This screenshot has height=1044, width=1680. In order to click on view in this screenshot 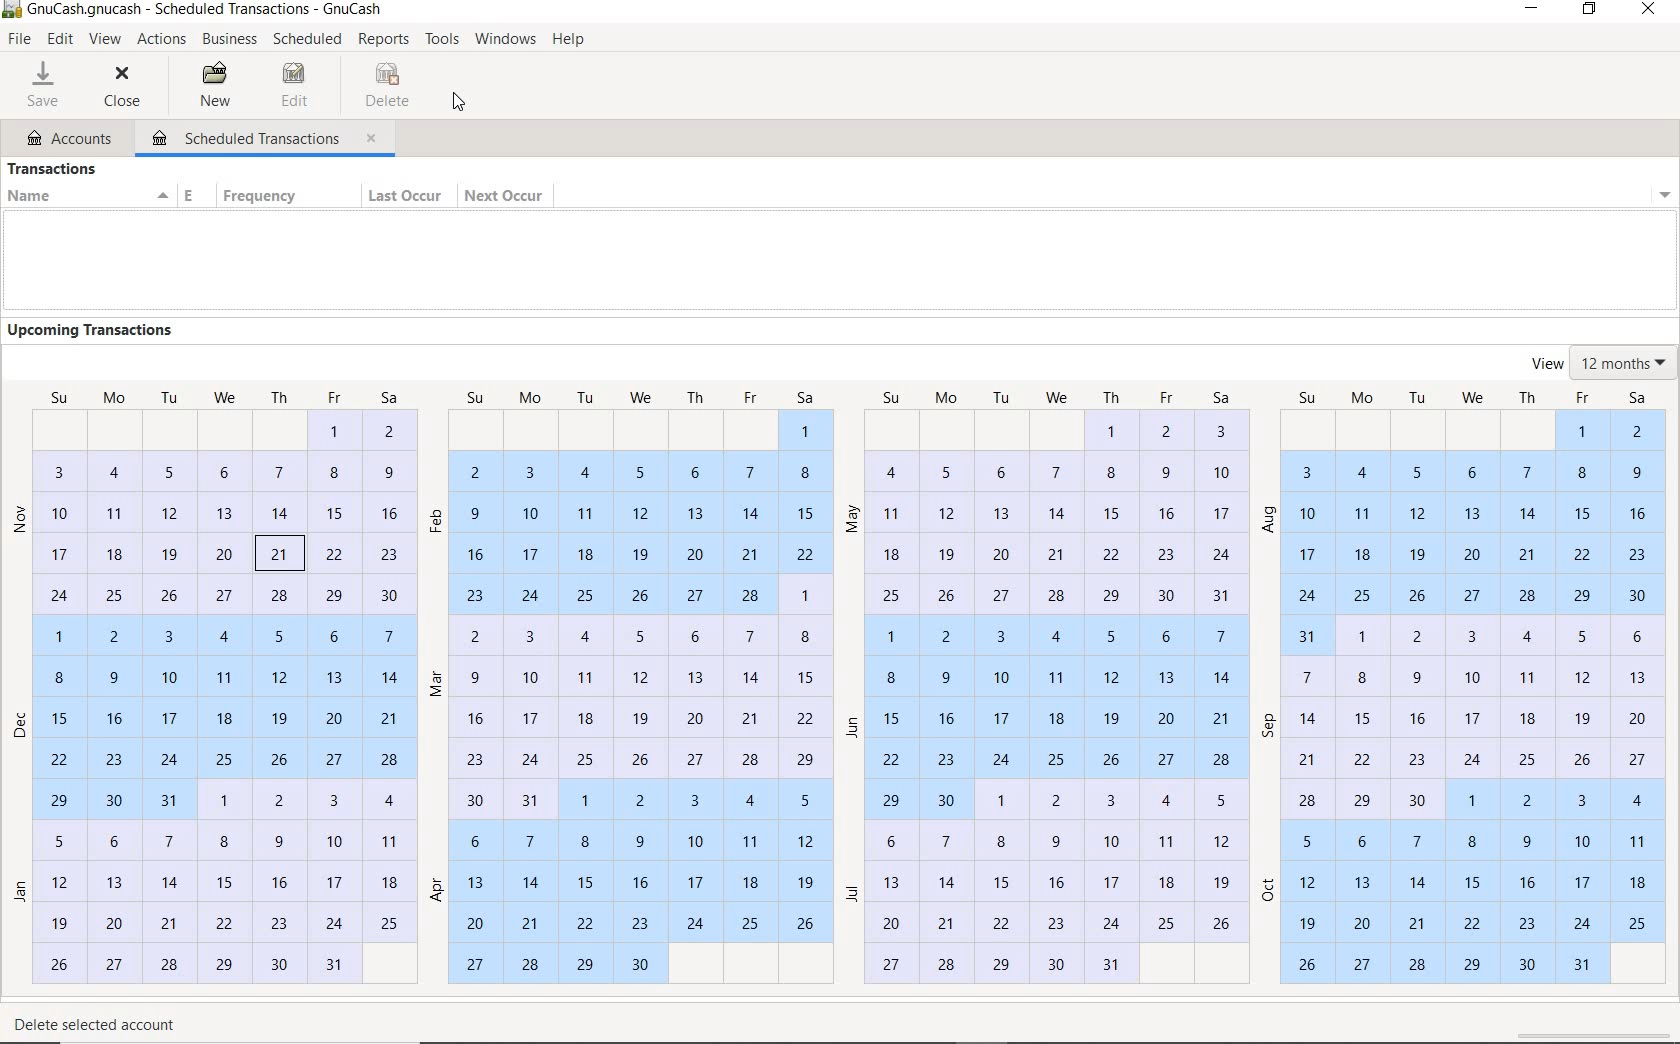, I will do `click(1549, 365)`.